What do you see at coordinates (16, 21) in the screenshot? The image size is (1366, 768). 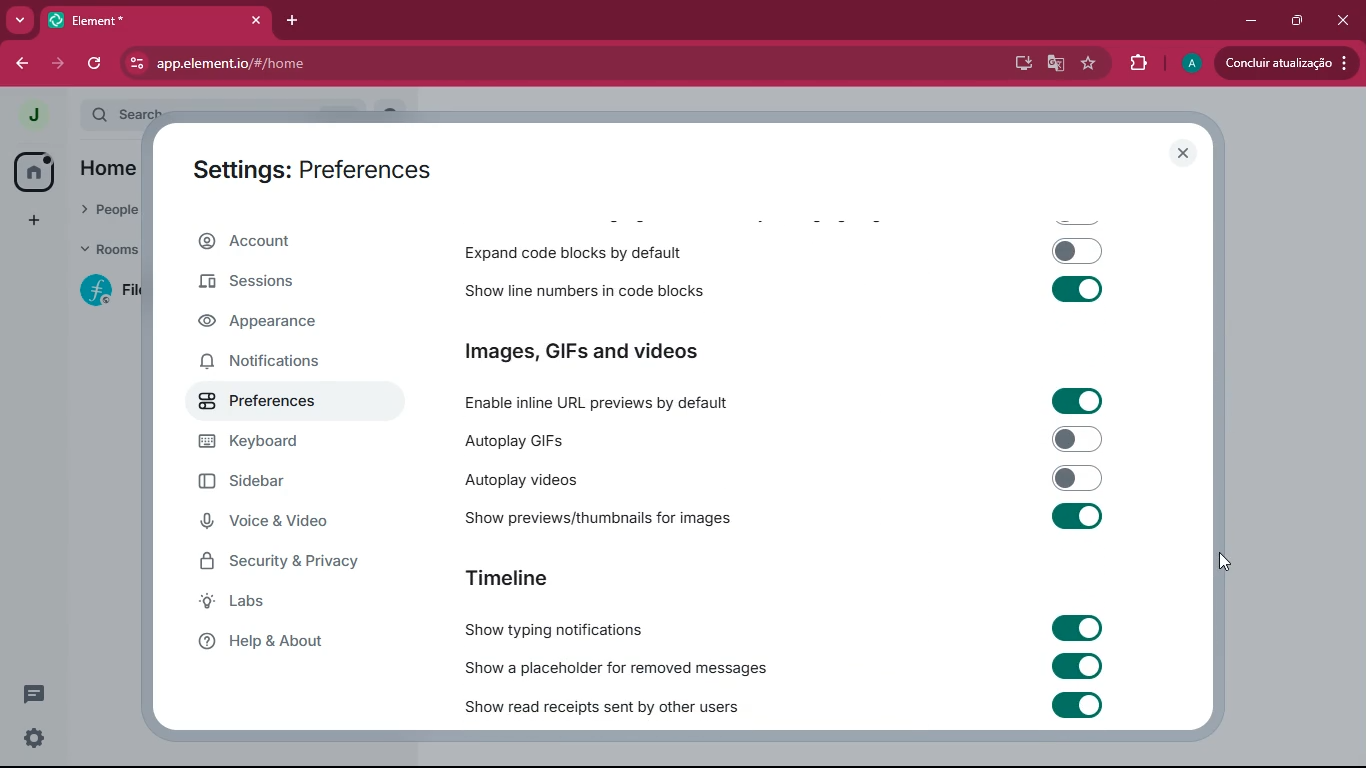 I see `more` at bounding box center [16, 21].